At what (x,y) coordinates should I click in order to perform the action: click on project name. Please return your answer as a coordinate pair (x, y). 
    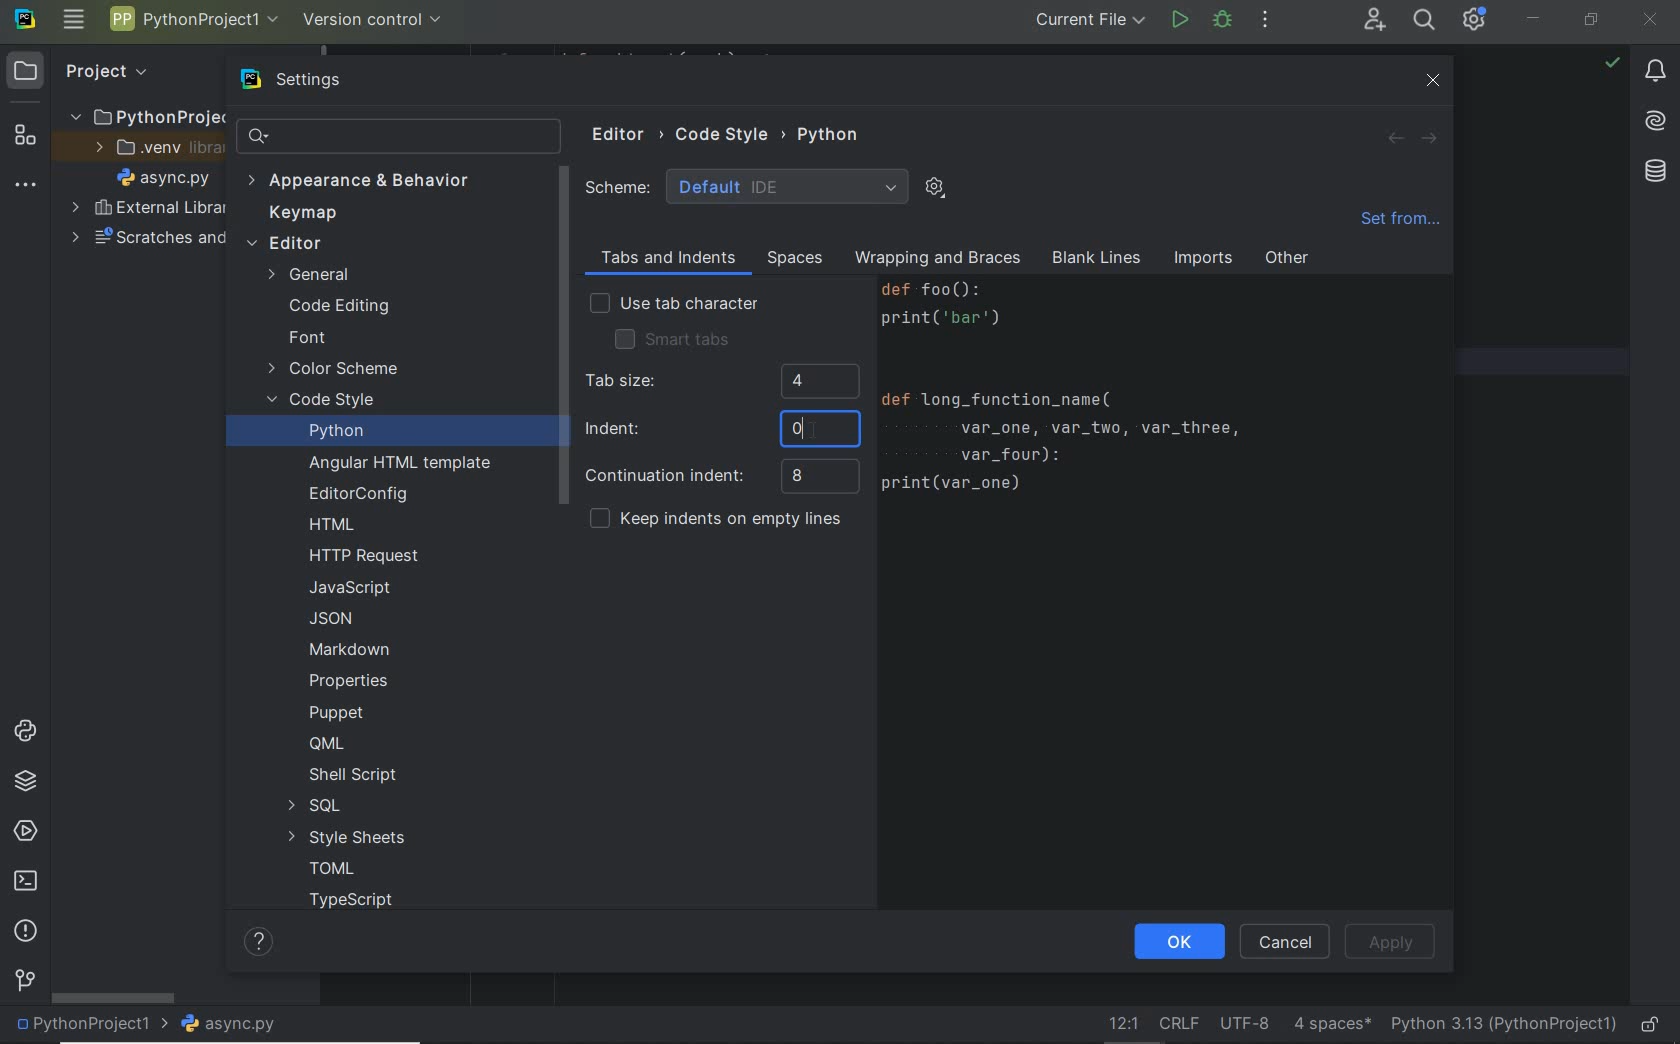
    Looking at the image, I should click on (90, 1026).